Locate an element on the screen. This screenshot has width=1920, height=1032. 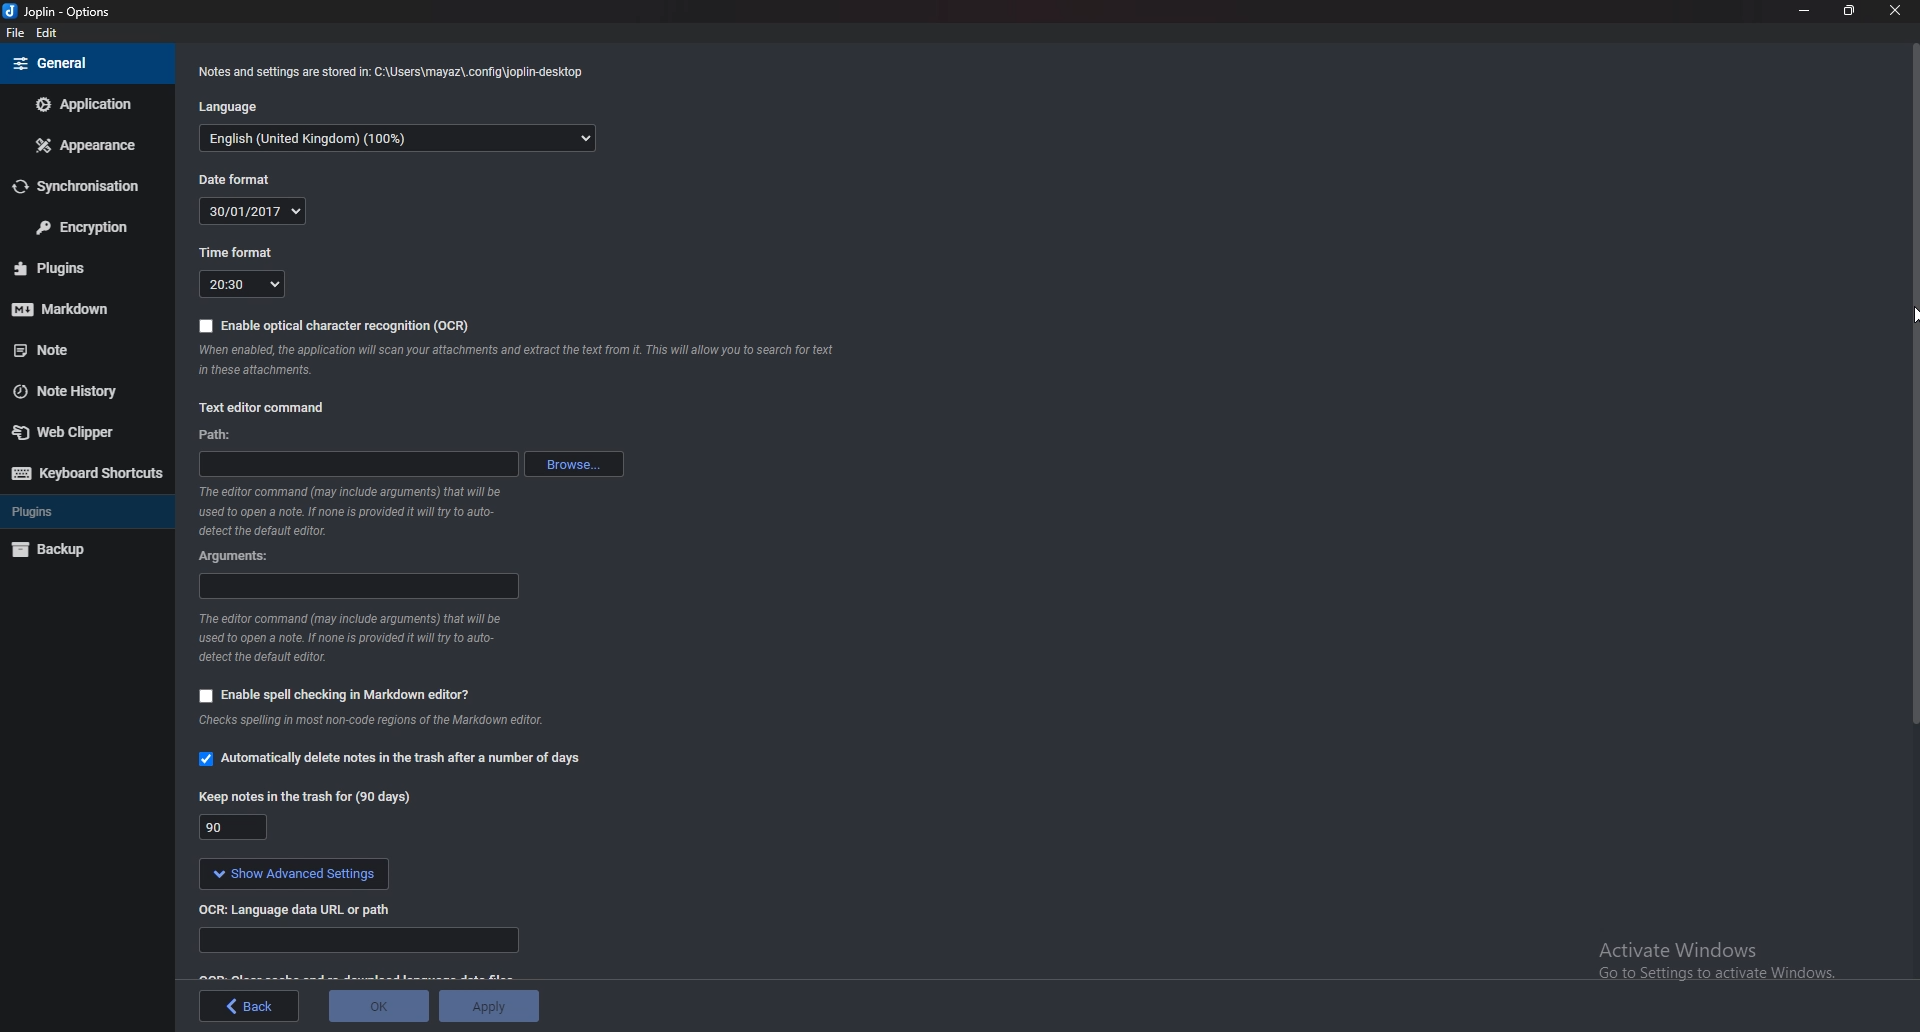
path is located at coordinates (217, 435).